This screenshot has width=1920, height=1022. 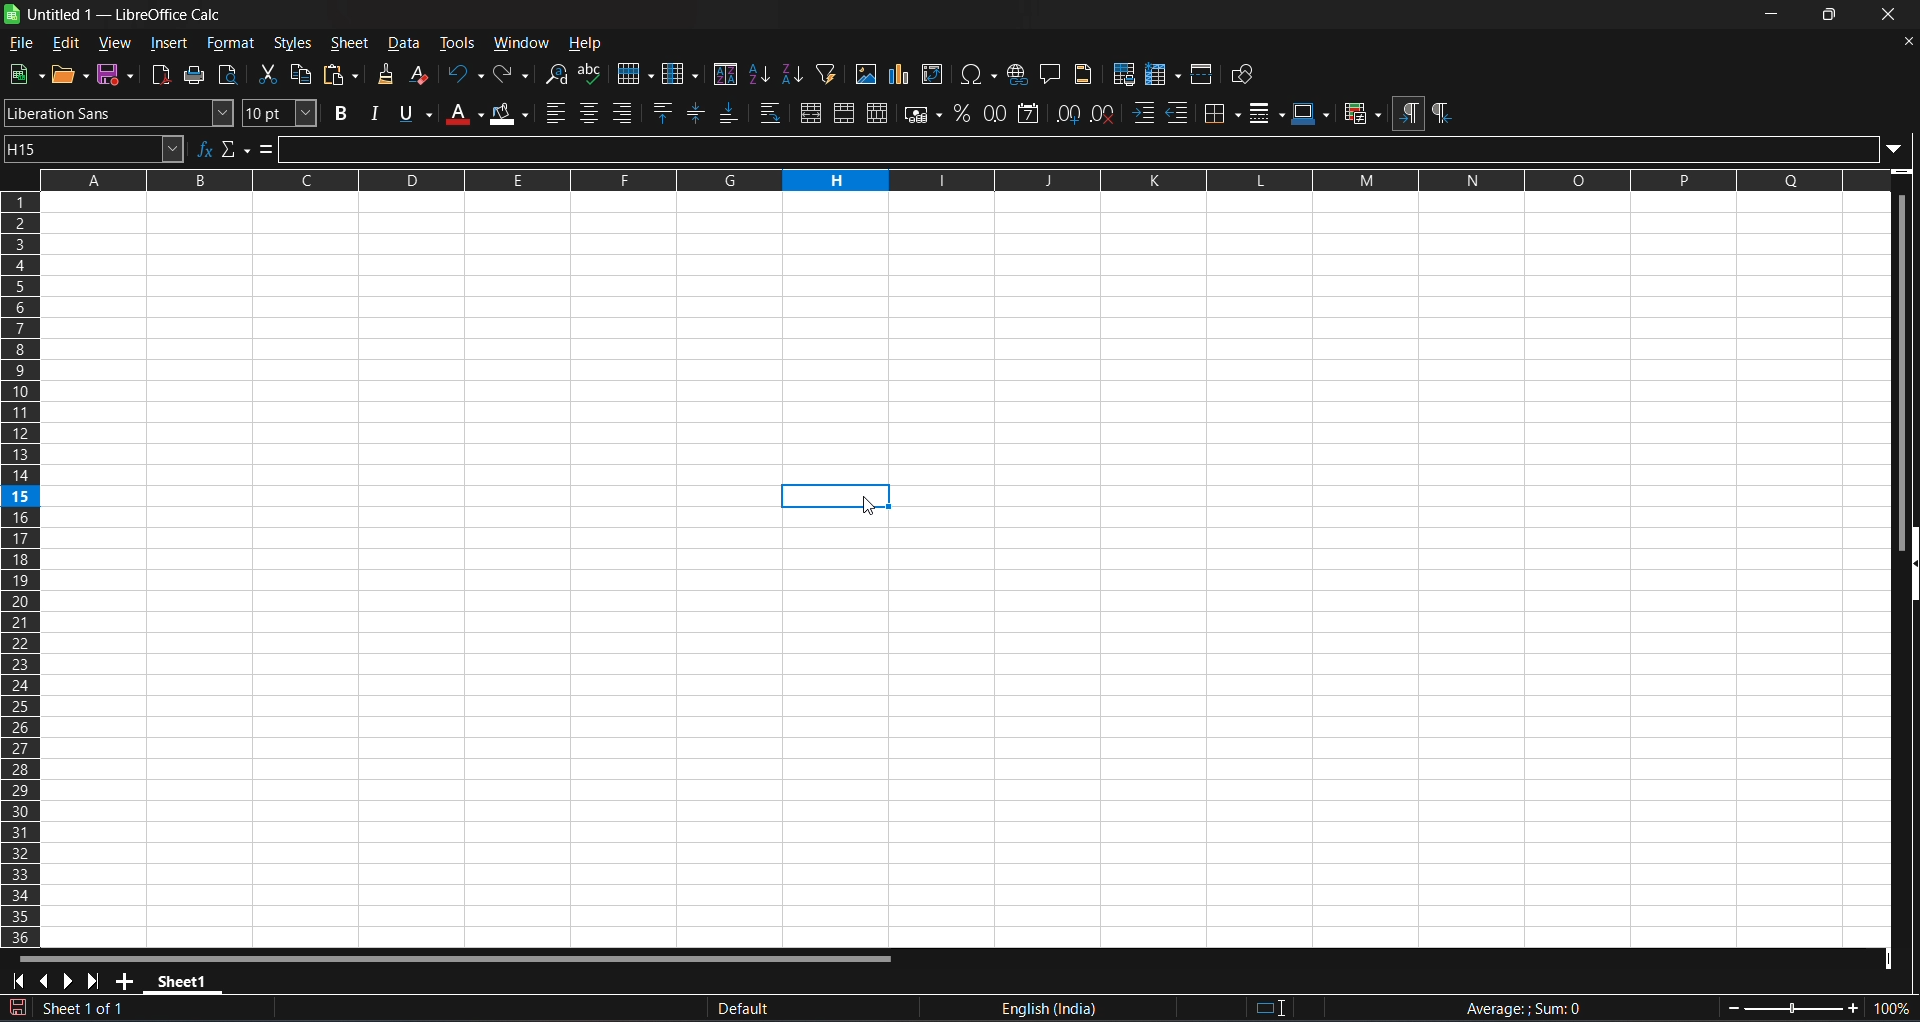 What do you see at coordinates (14, 14) in the screenshot?
I see `logo` at bounding box center [14, 14].